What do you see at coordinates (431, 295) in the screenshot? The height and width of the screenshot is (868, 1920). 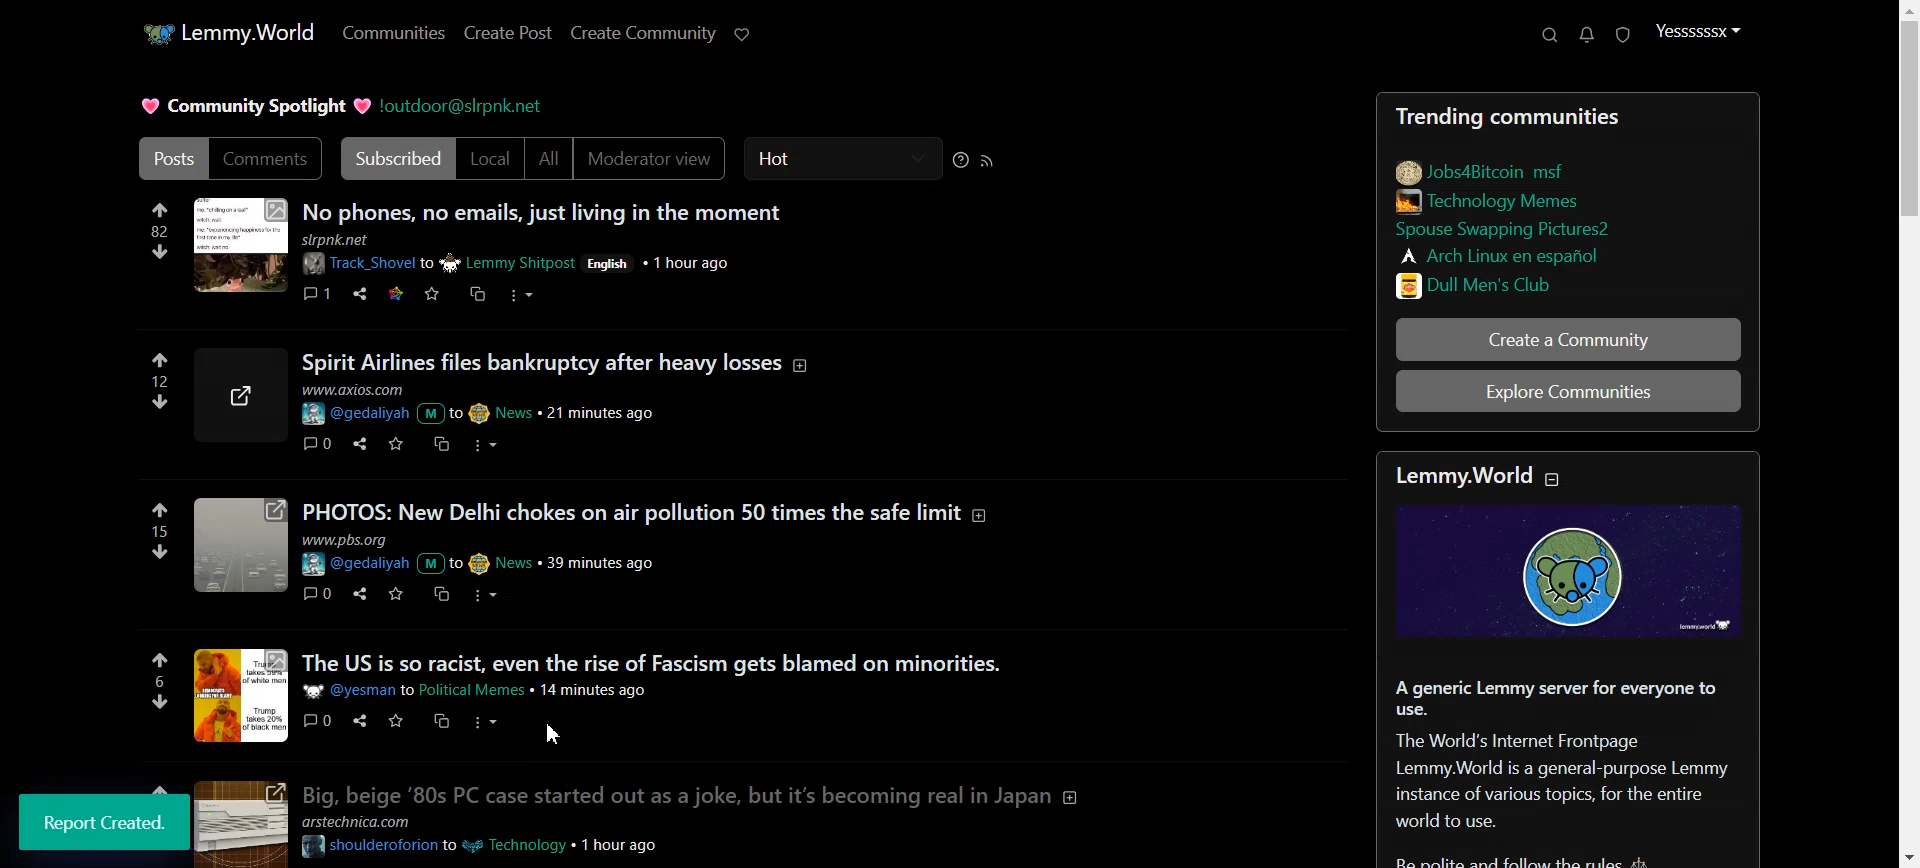 I see `save` at bounding box center [431, 295].